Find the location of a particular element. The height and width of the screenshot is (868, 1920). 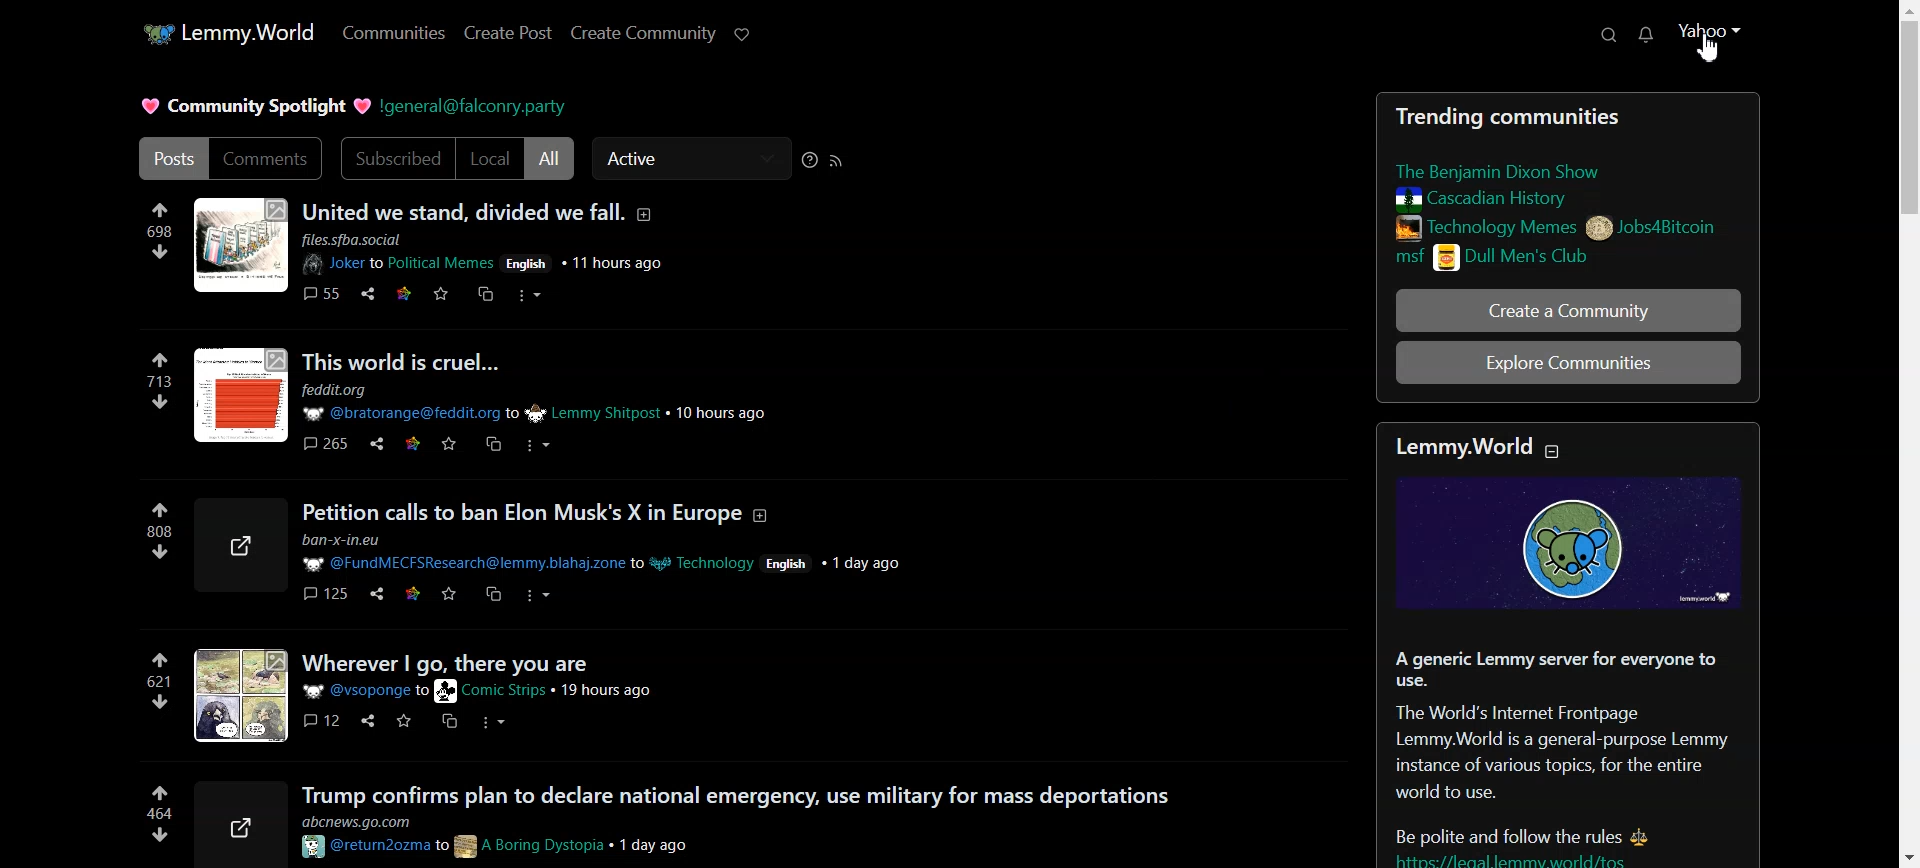

Local is located at coordinates (490, 159).